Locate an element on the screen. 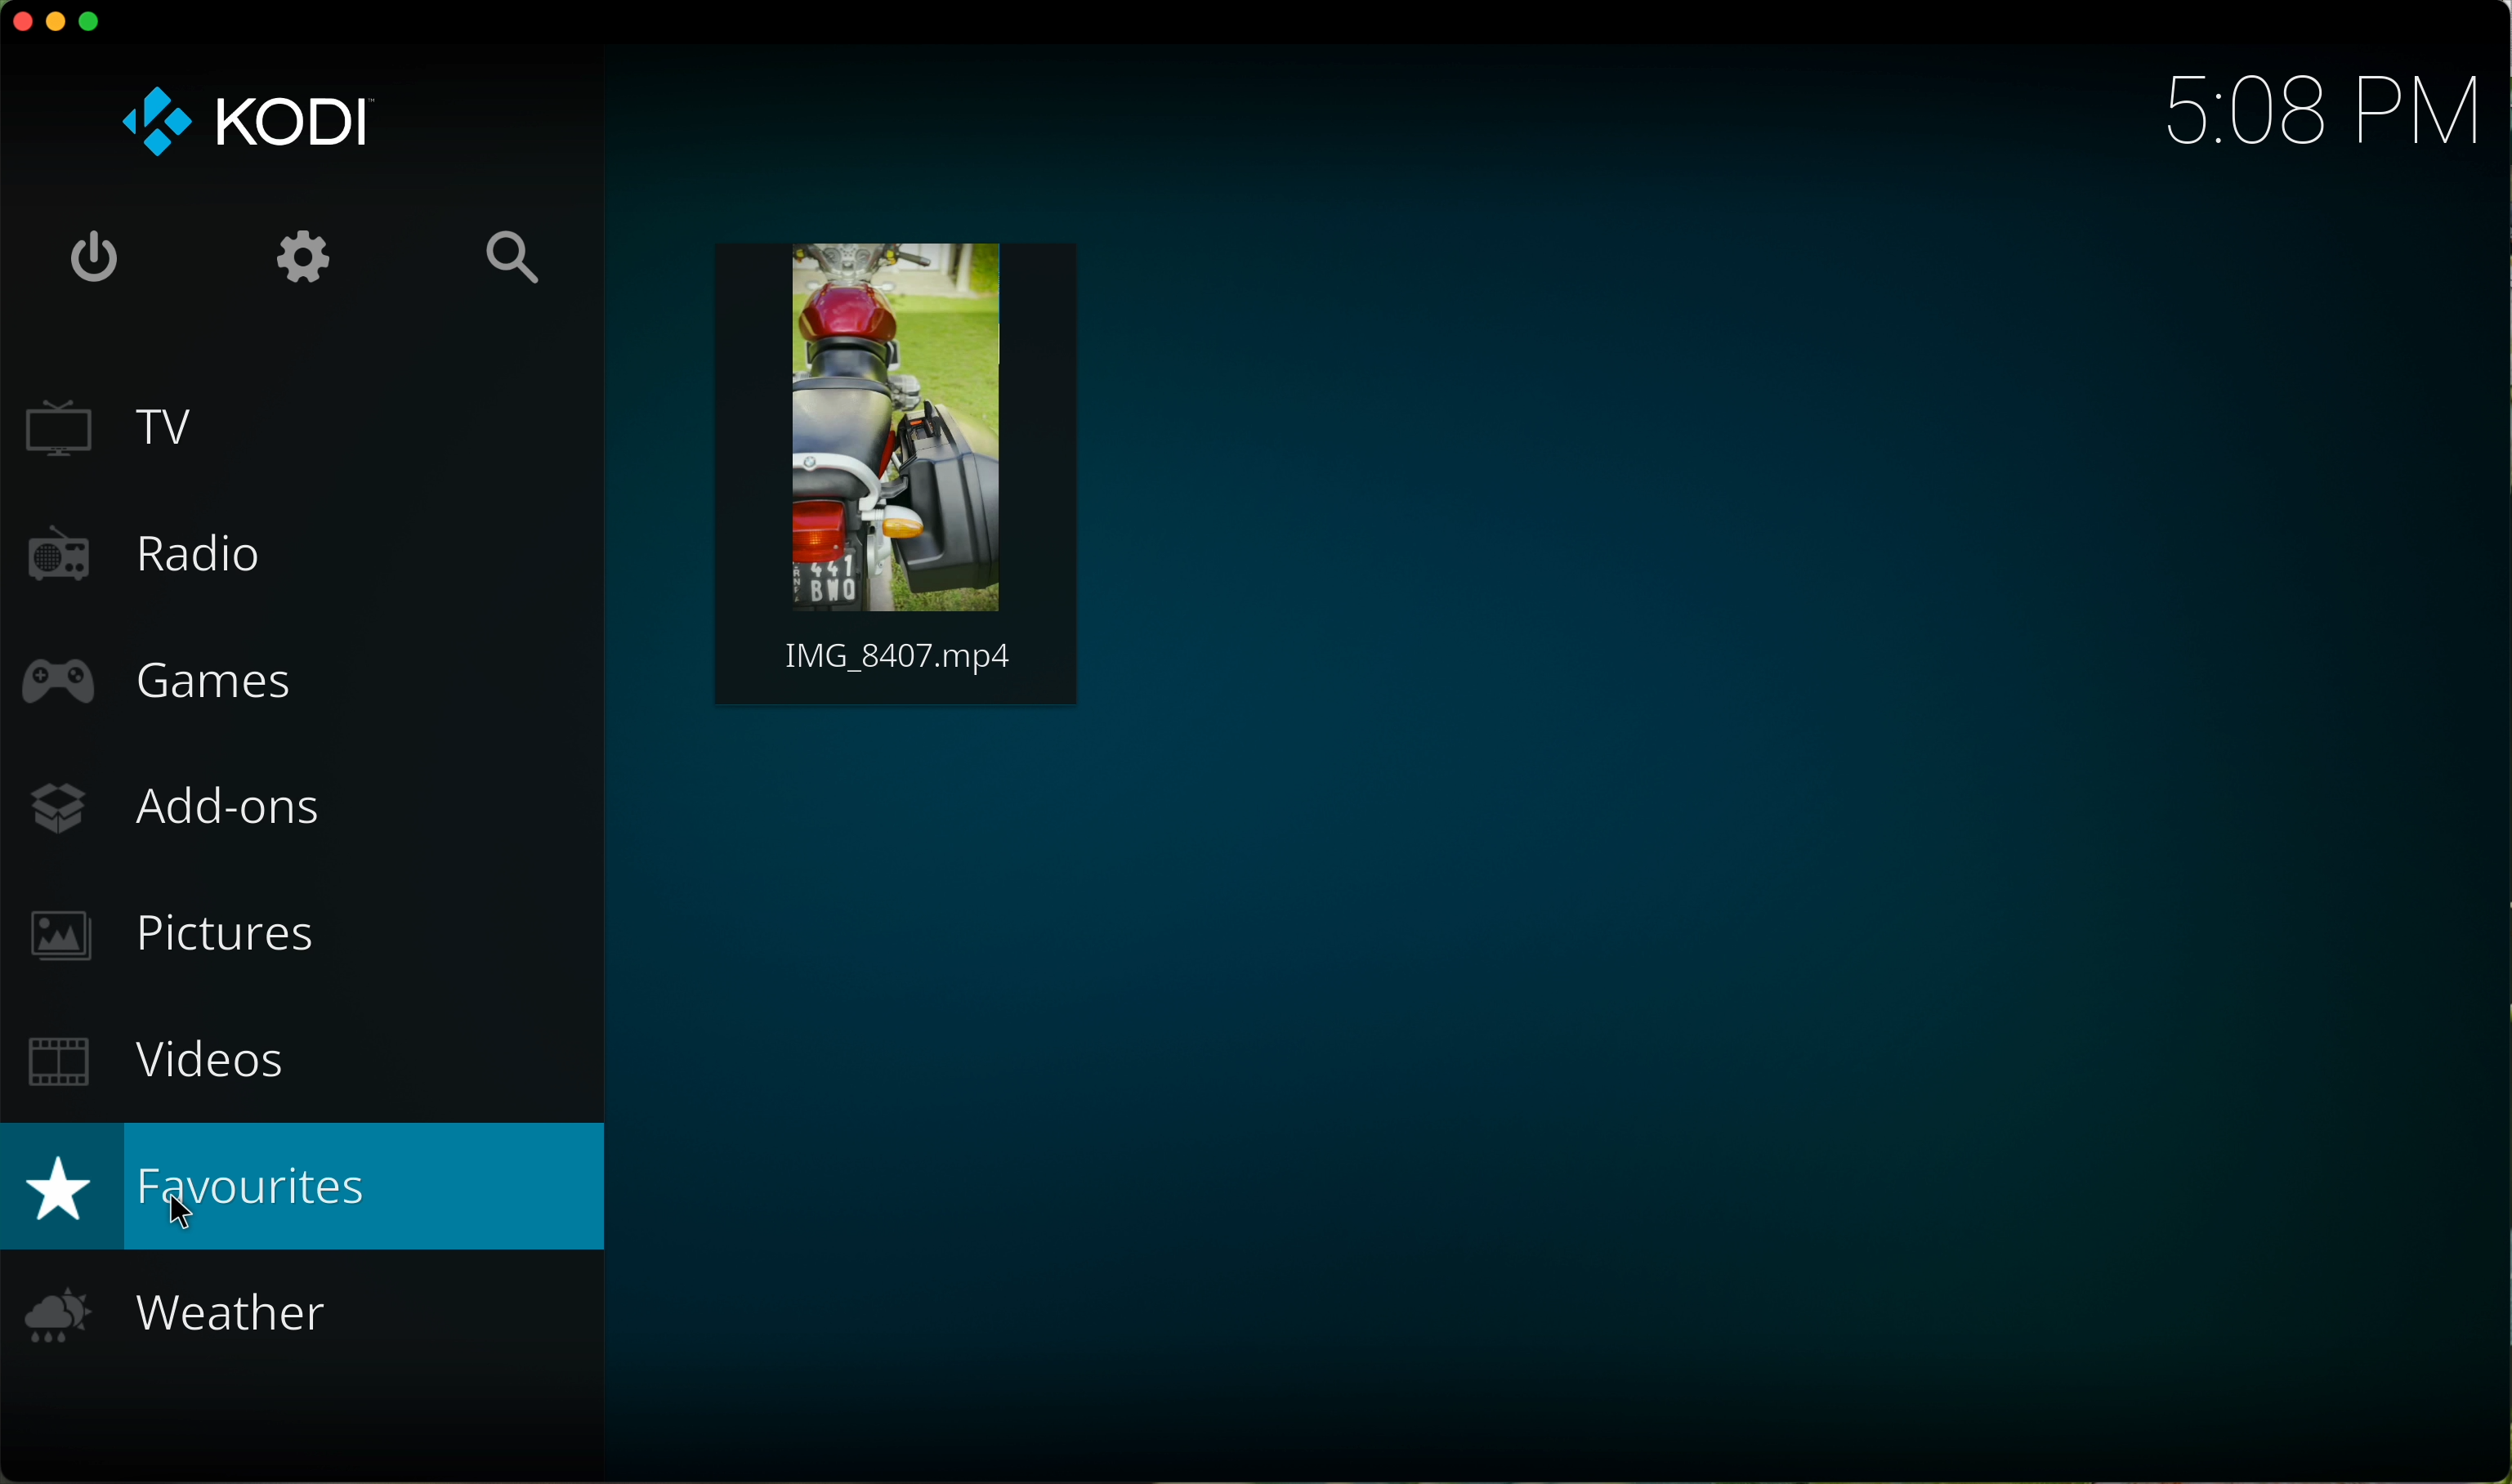 Image resolution: width=2512 pixels, height=1484 pixels. weather is located at coordinates (199, 1323).